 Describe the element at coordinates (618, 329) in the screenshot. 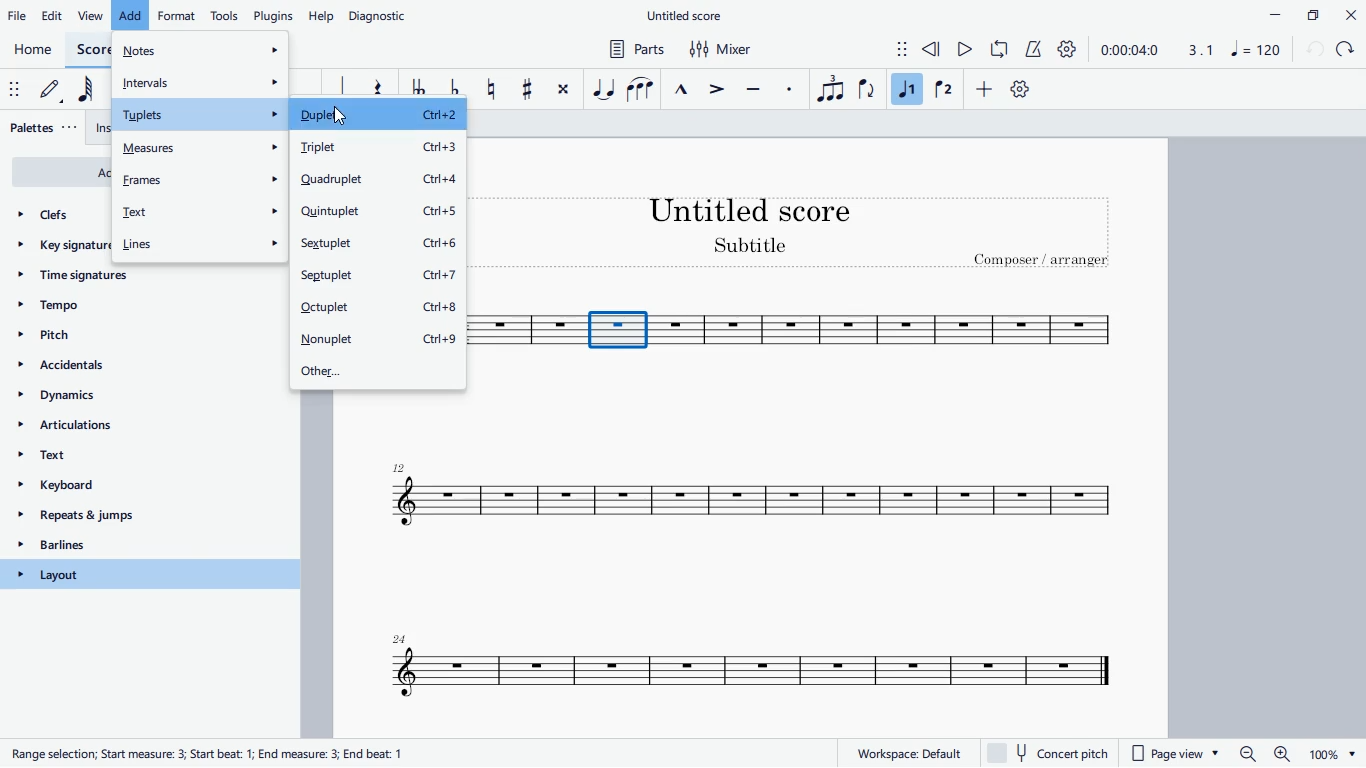

I see `selected note` at that location.